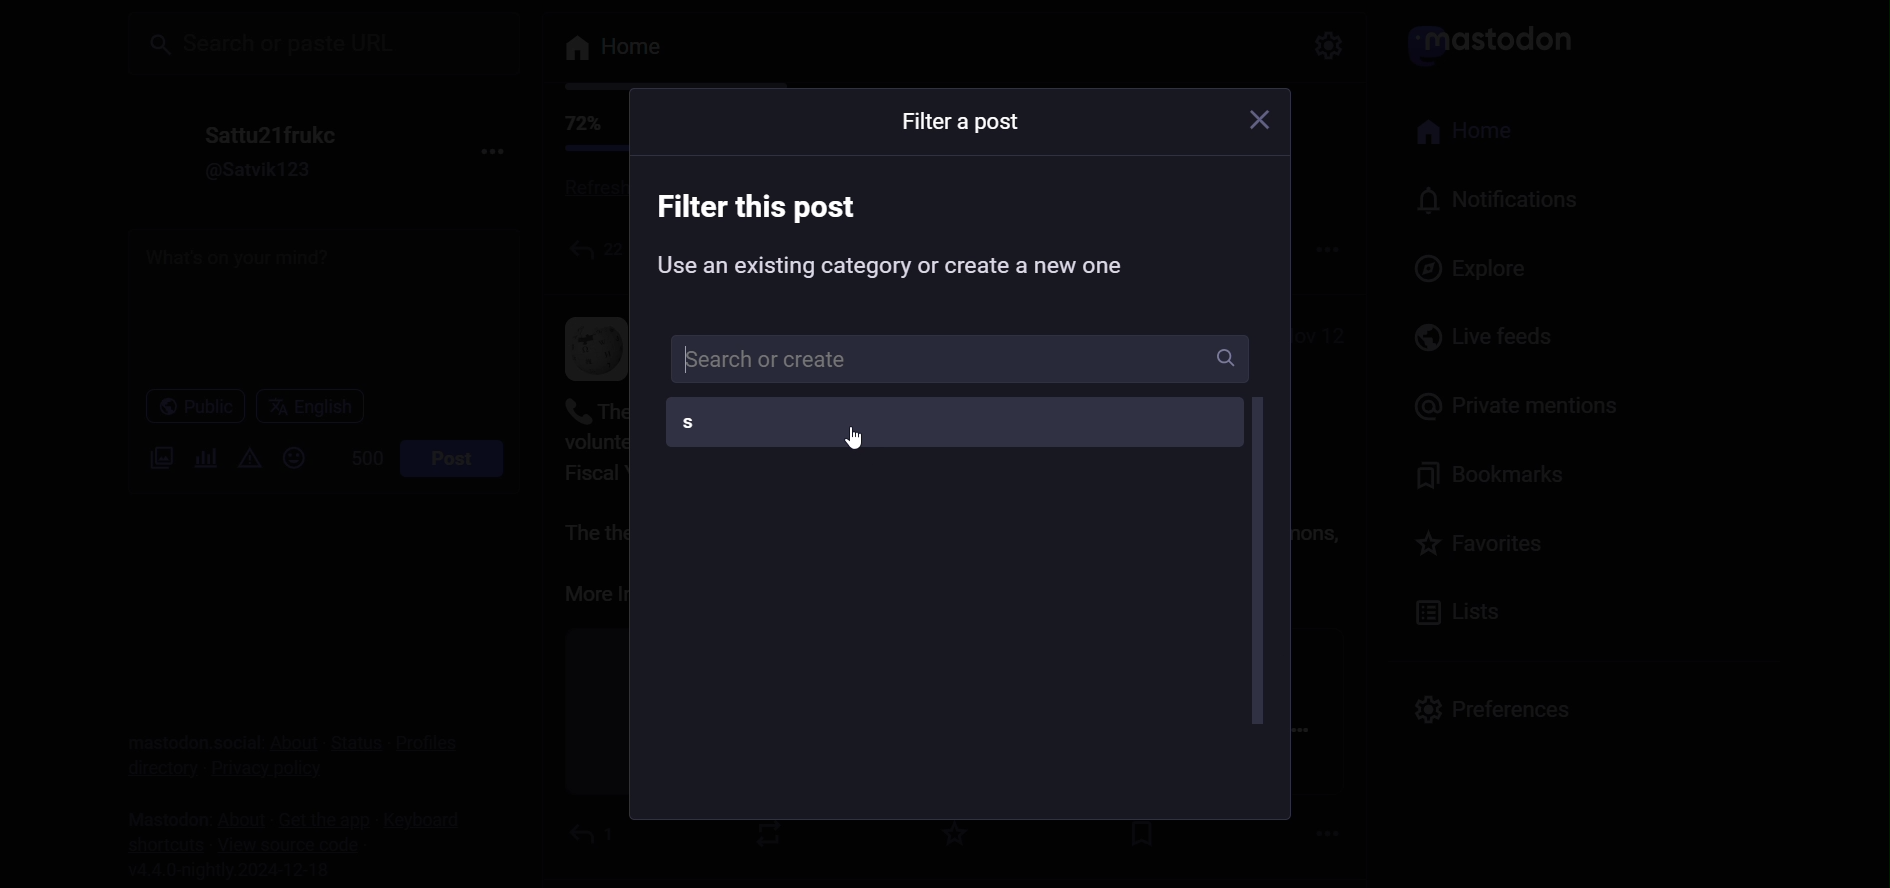 The image size is (1890, 888). Describe the element at coordinates (896, 269) in the screenshot. I see `Use an existing category or create a new one` at that location.